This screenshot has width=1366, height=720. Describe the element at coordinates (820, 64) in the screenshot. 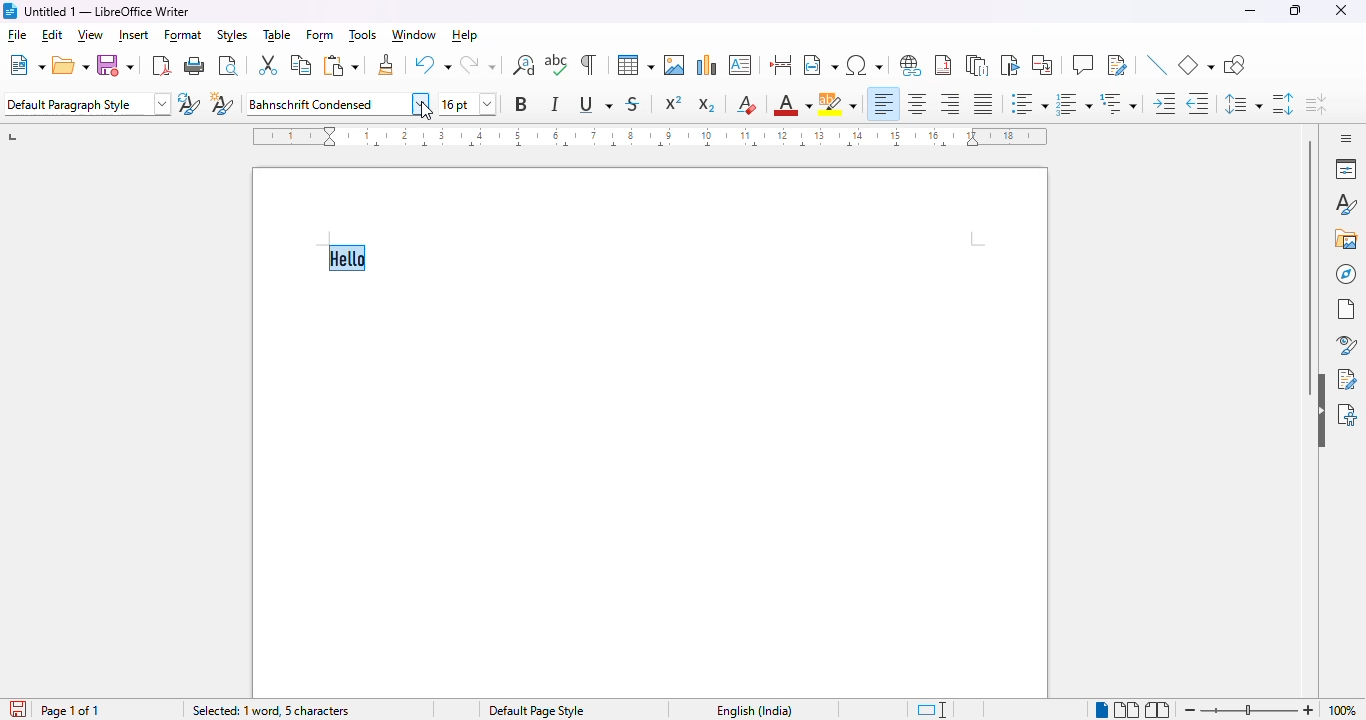

I see `insert text field` at that location.